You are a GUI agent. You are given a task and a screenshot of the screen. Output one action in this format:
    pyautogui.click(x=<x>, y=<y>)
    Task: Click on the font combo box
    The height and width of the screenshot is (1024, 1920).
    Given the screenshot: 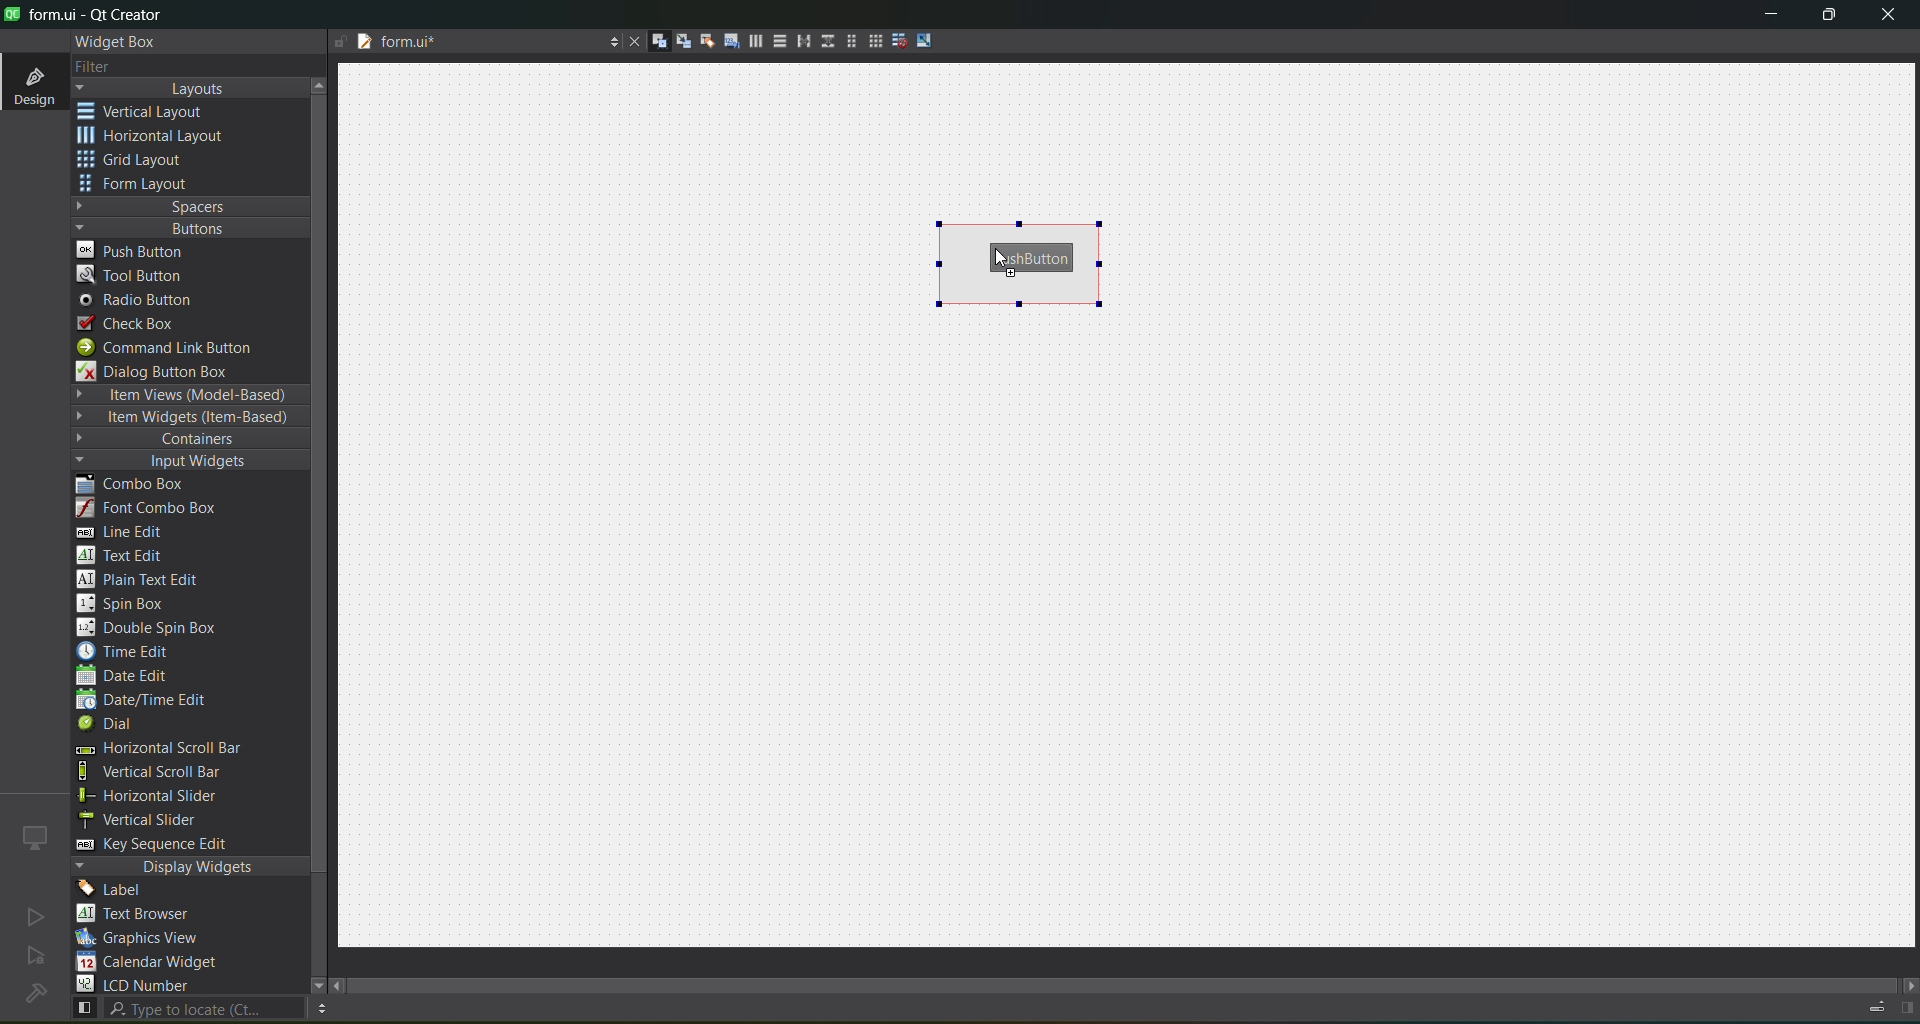 What is the action you would take?
    pyautogui.click(x=154, y=509)
    